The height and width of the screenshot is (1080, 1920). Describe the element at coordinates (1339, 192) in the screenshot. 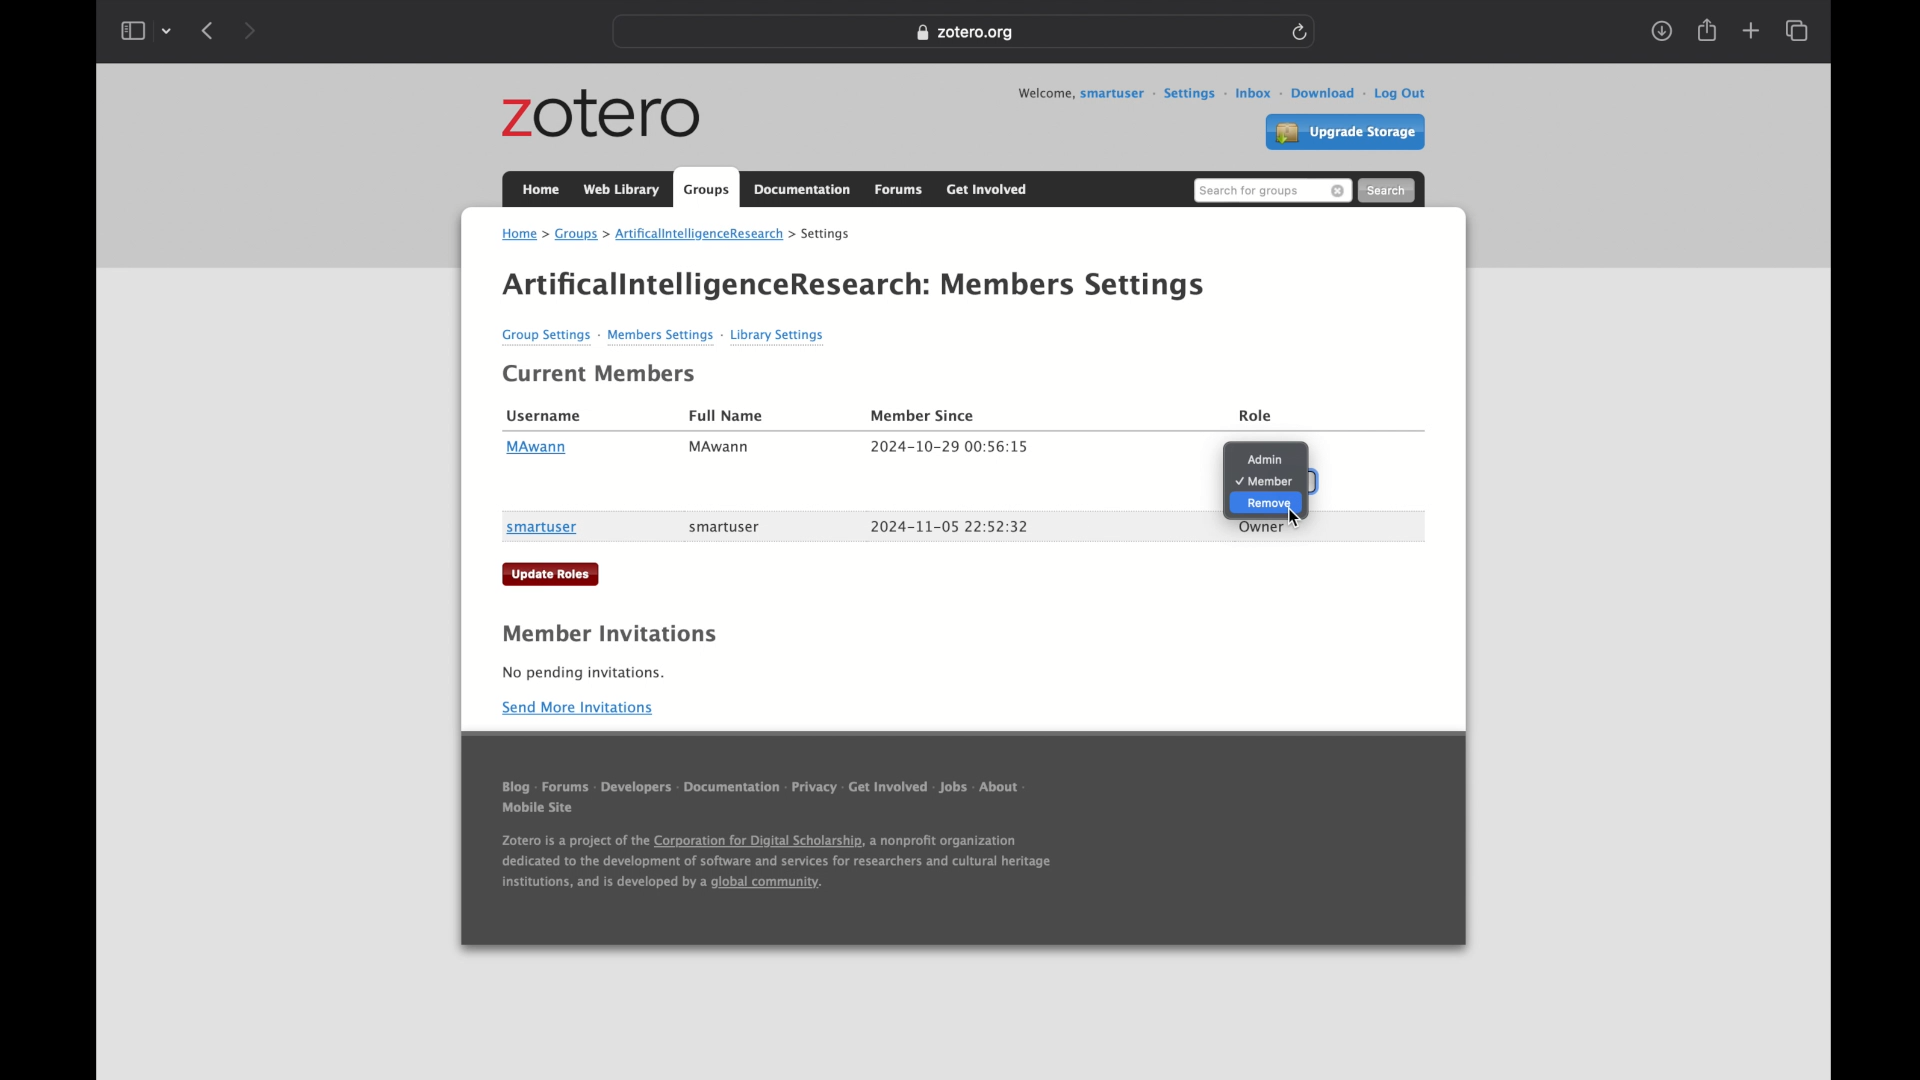

I see `remove` at that location.